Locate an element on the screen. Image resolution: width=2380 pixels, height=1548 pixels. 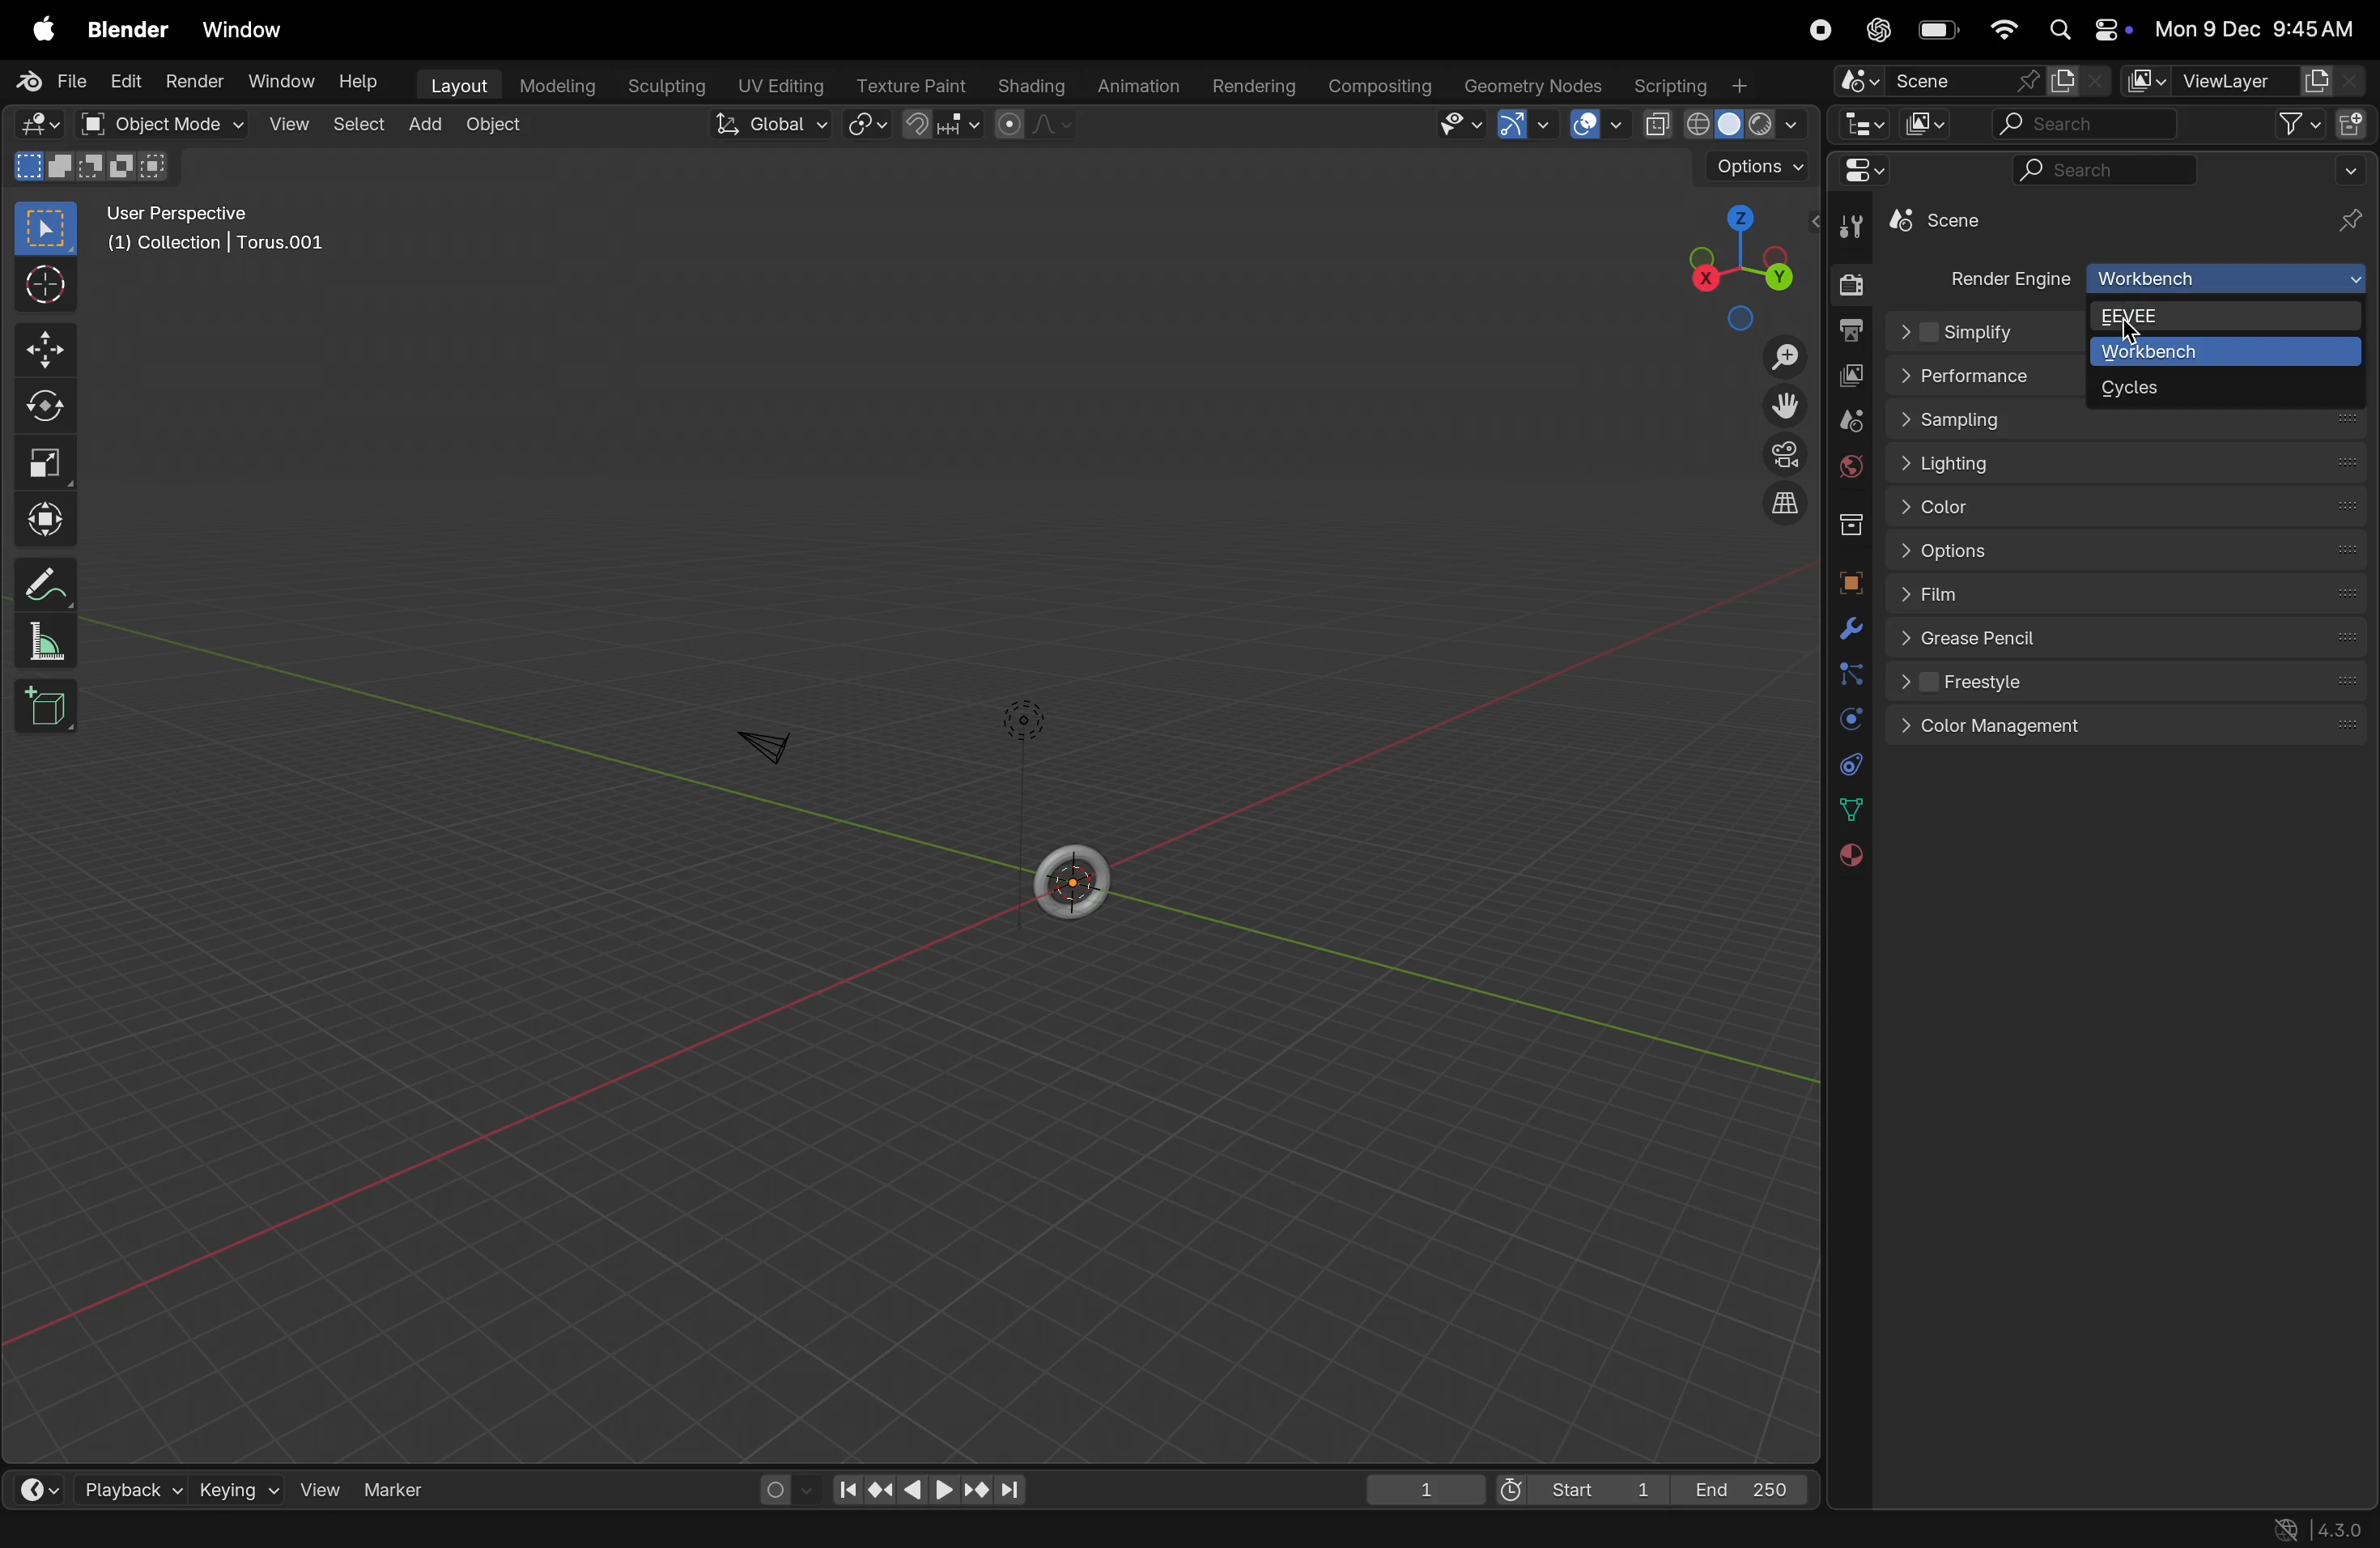
texture point is located at coordinates (908, 85).